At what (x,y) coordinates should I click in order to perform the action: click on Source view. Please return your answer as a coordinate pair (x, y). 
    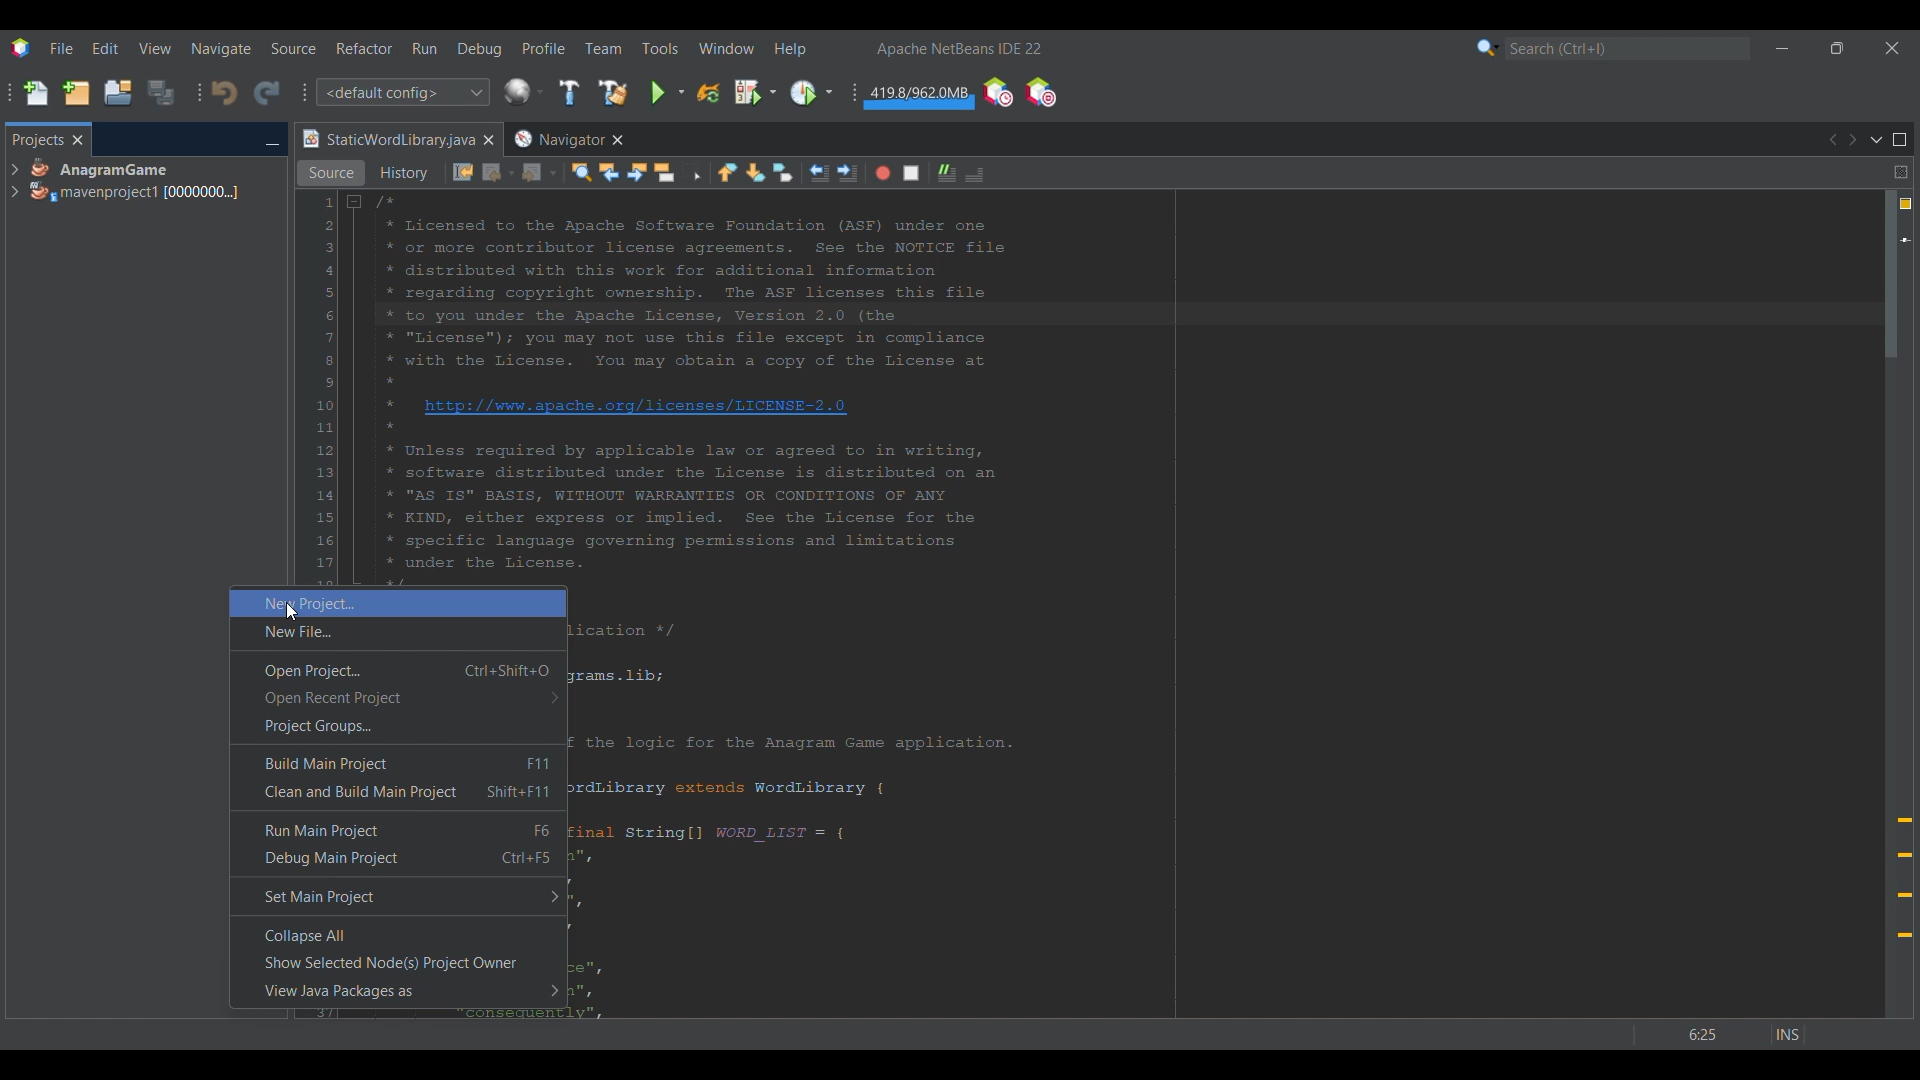
    Looking at the image, I should click on (331, 173).